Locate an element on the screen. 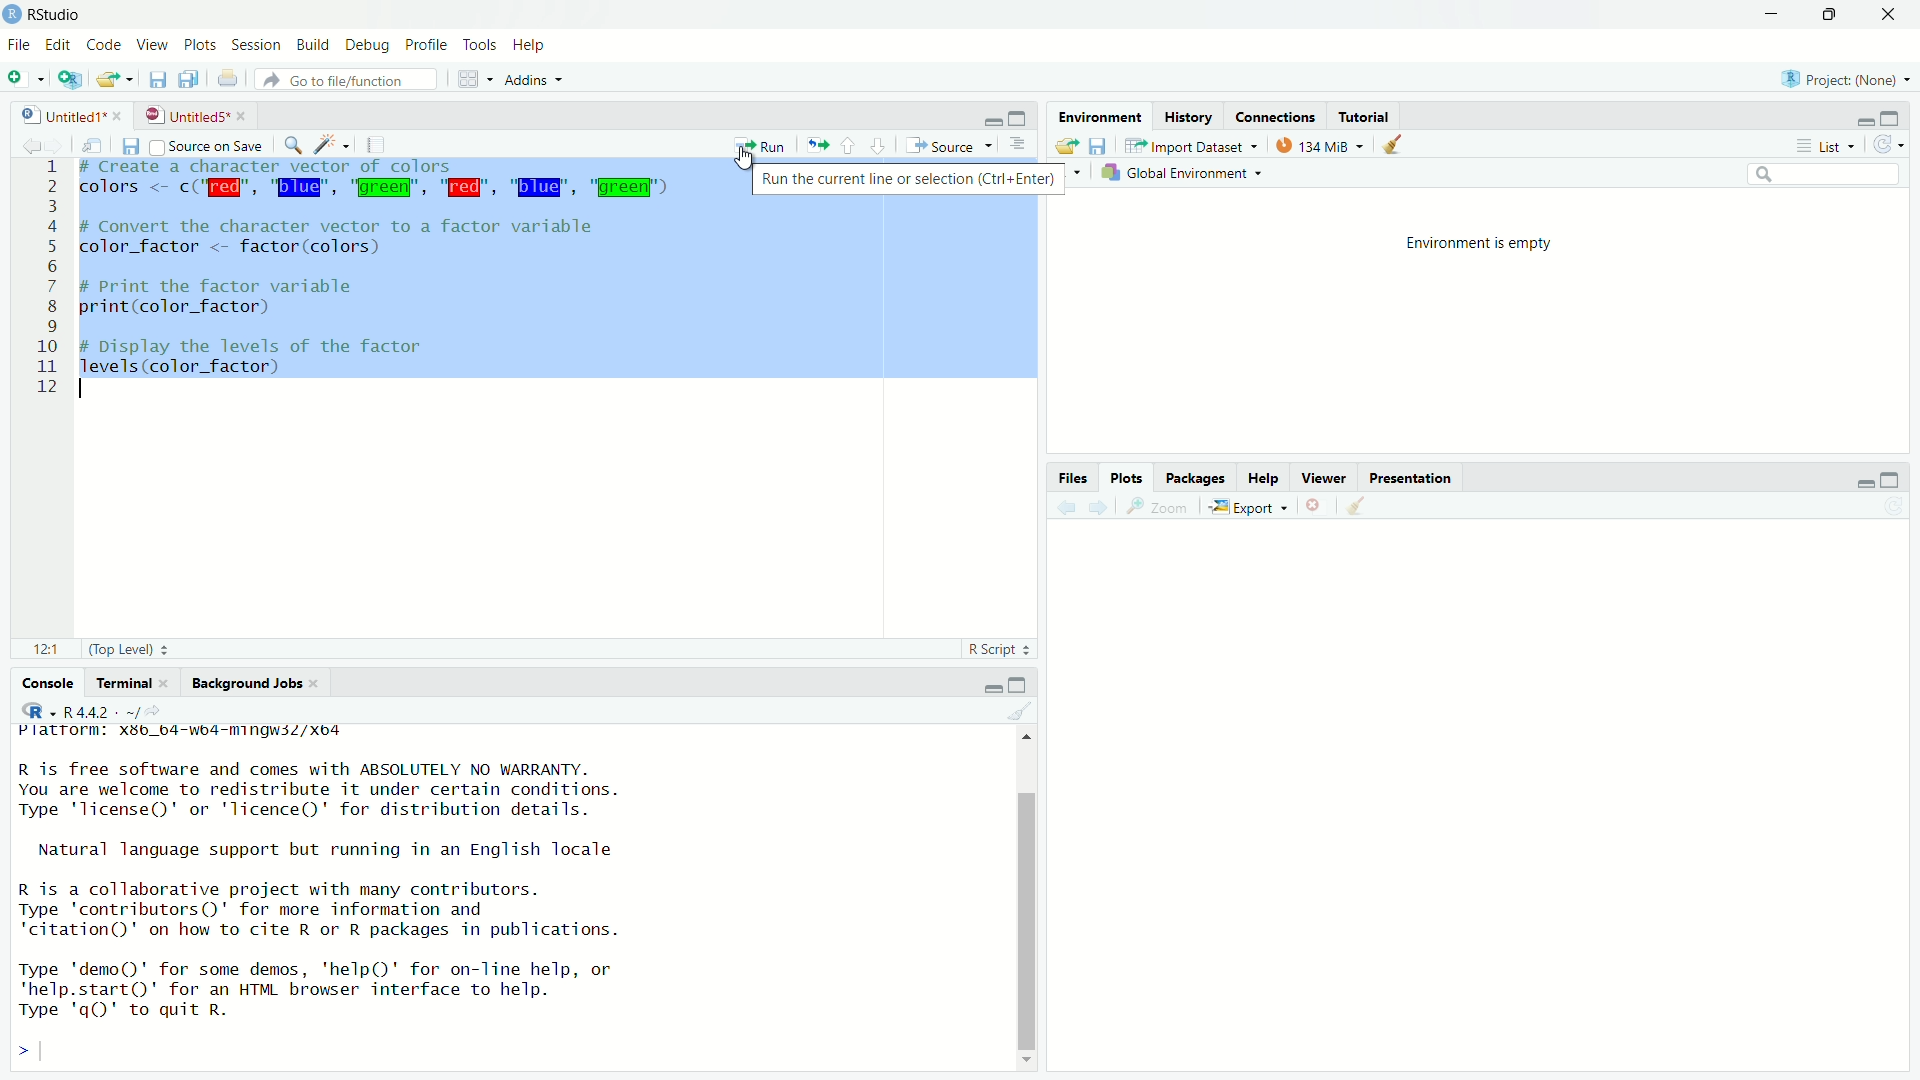  code to colors is located at coordinates (384, 188).